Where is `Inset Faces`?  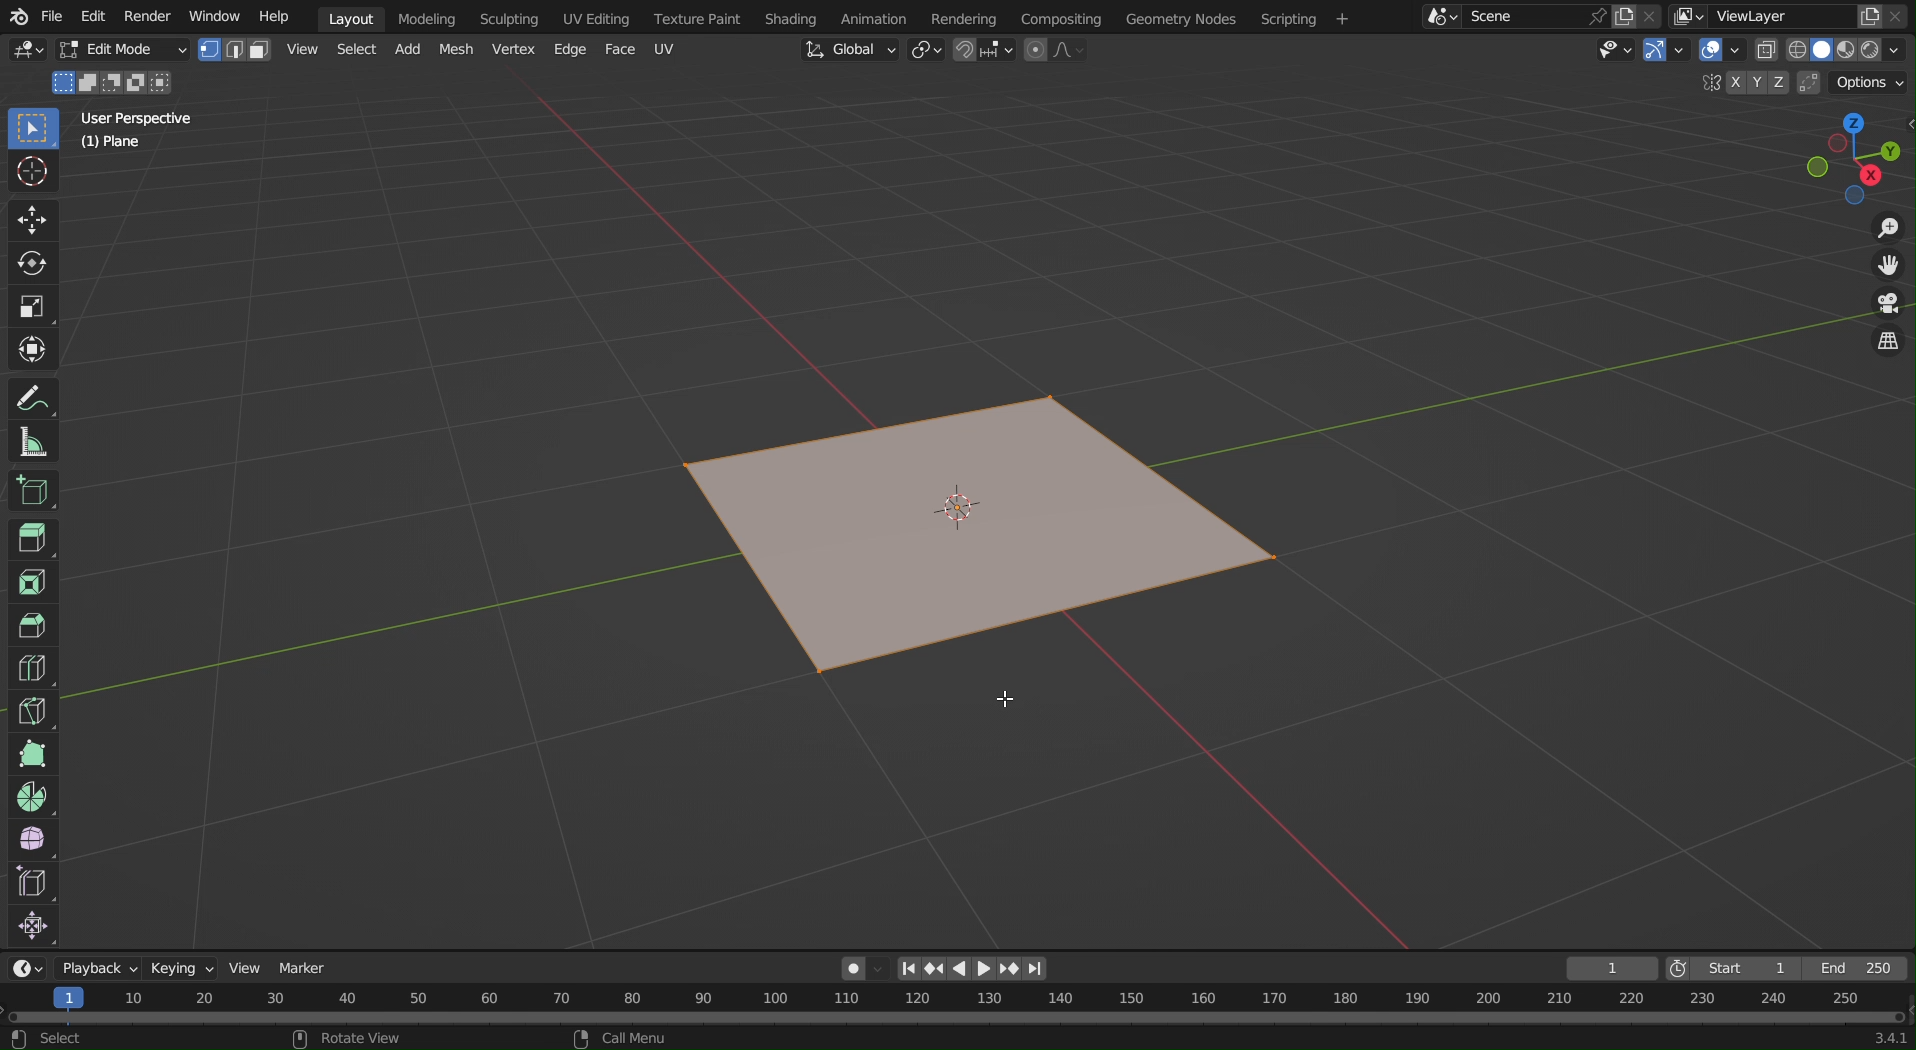
Inset Faces is located at coordinates (32, 583).